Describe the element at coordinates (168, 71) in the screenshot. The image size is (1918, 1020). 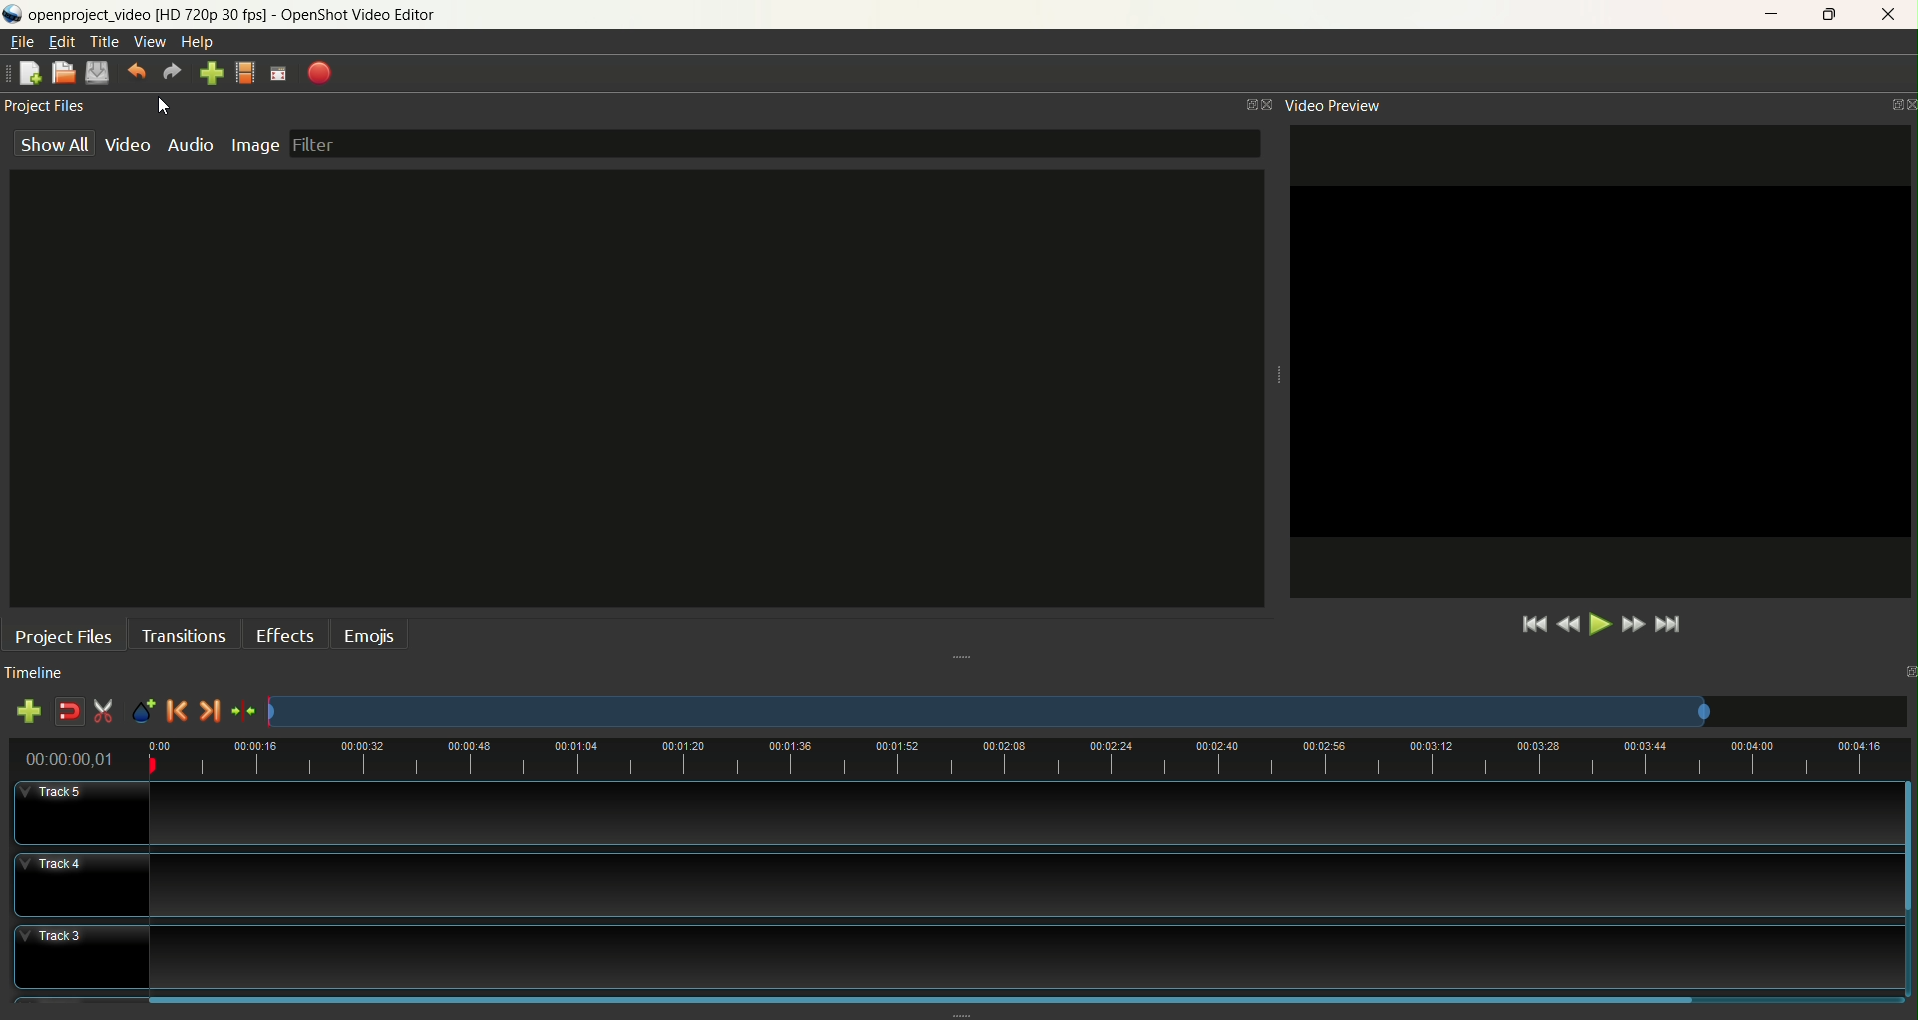
I see `redo` at that location.